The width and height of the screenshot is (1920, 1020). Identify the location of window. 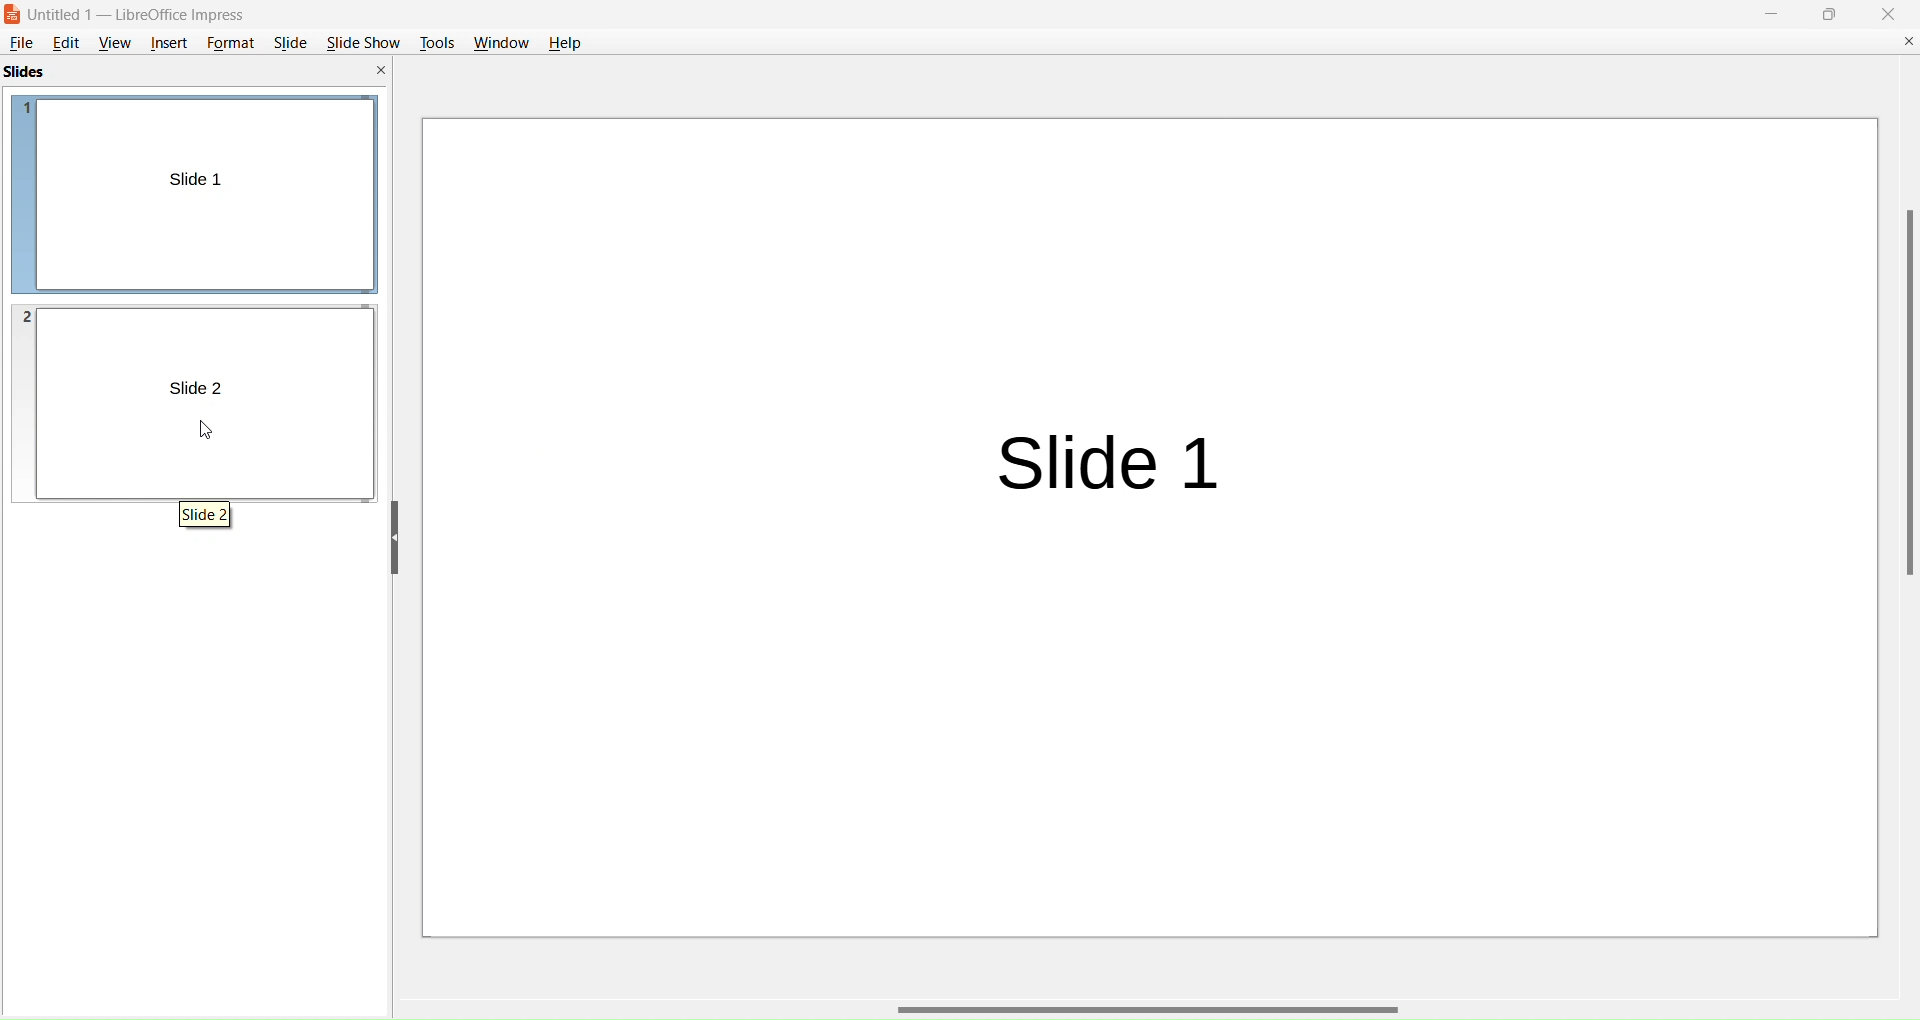
(498, 42).